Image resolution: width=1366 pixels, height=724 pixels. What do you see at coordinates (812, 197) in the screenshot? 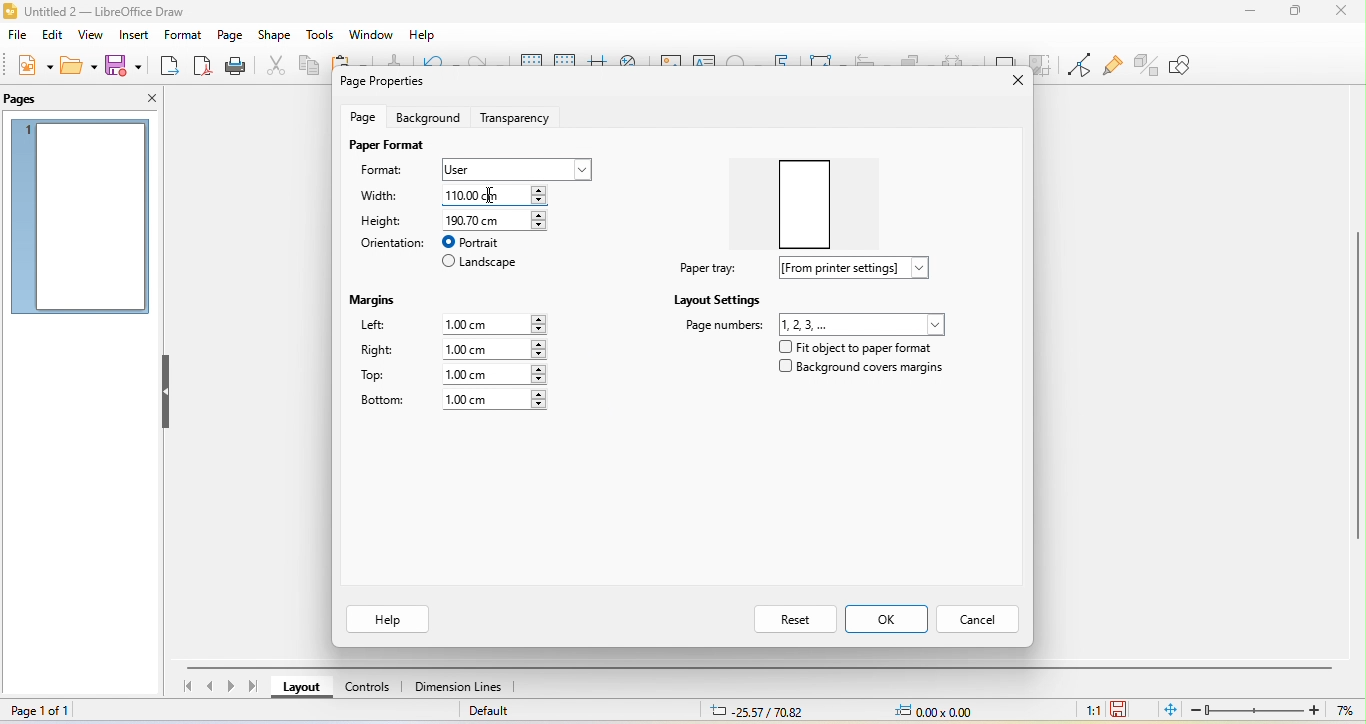
I see `paper` at bounding box center [812, 197].